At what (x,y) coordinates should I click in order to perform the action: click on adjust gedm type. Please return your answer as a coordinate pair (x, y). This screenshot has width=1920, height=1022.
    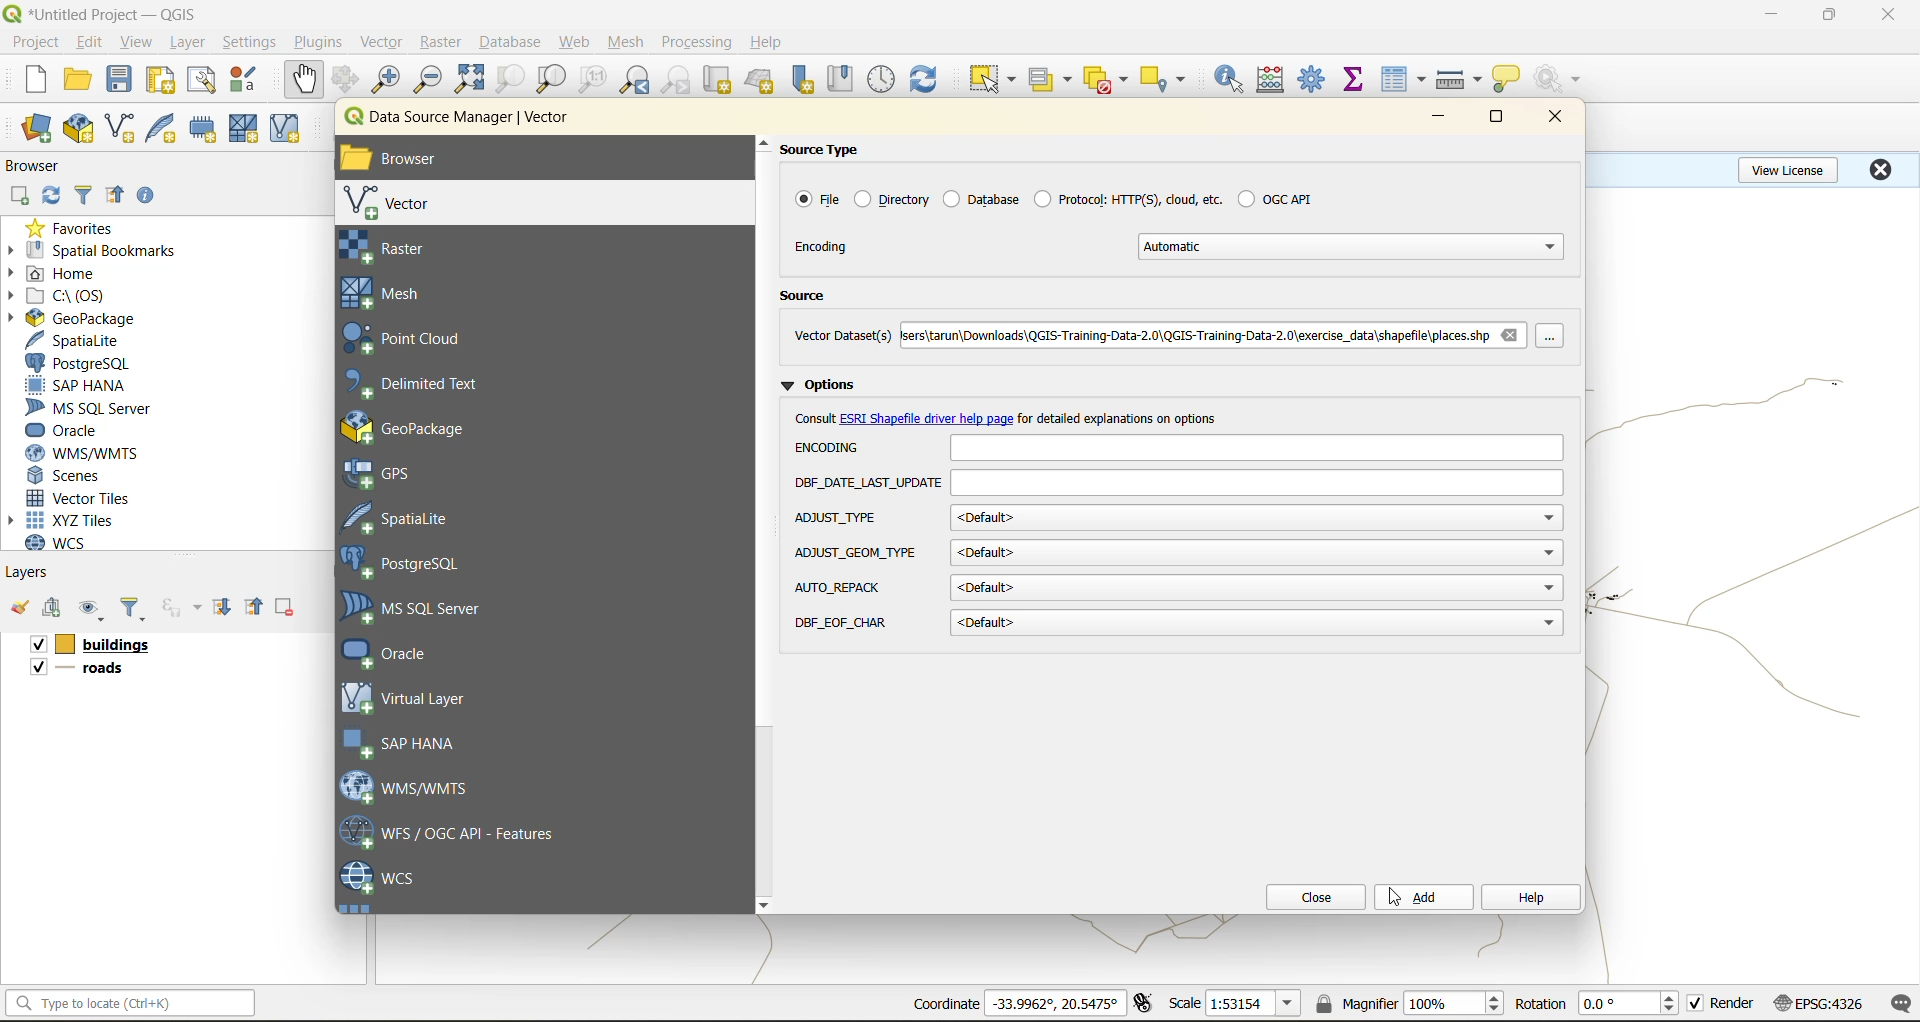
    Looking at the image, I should click on (856, 553).